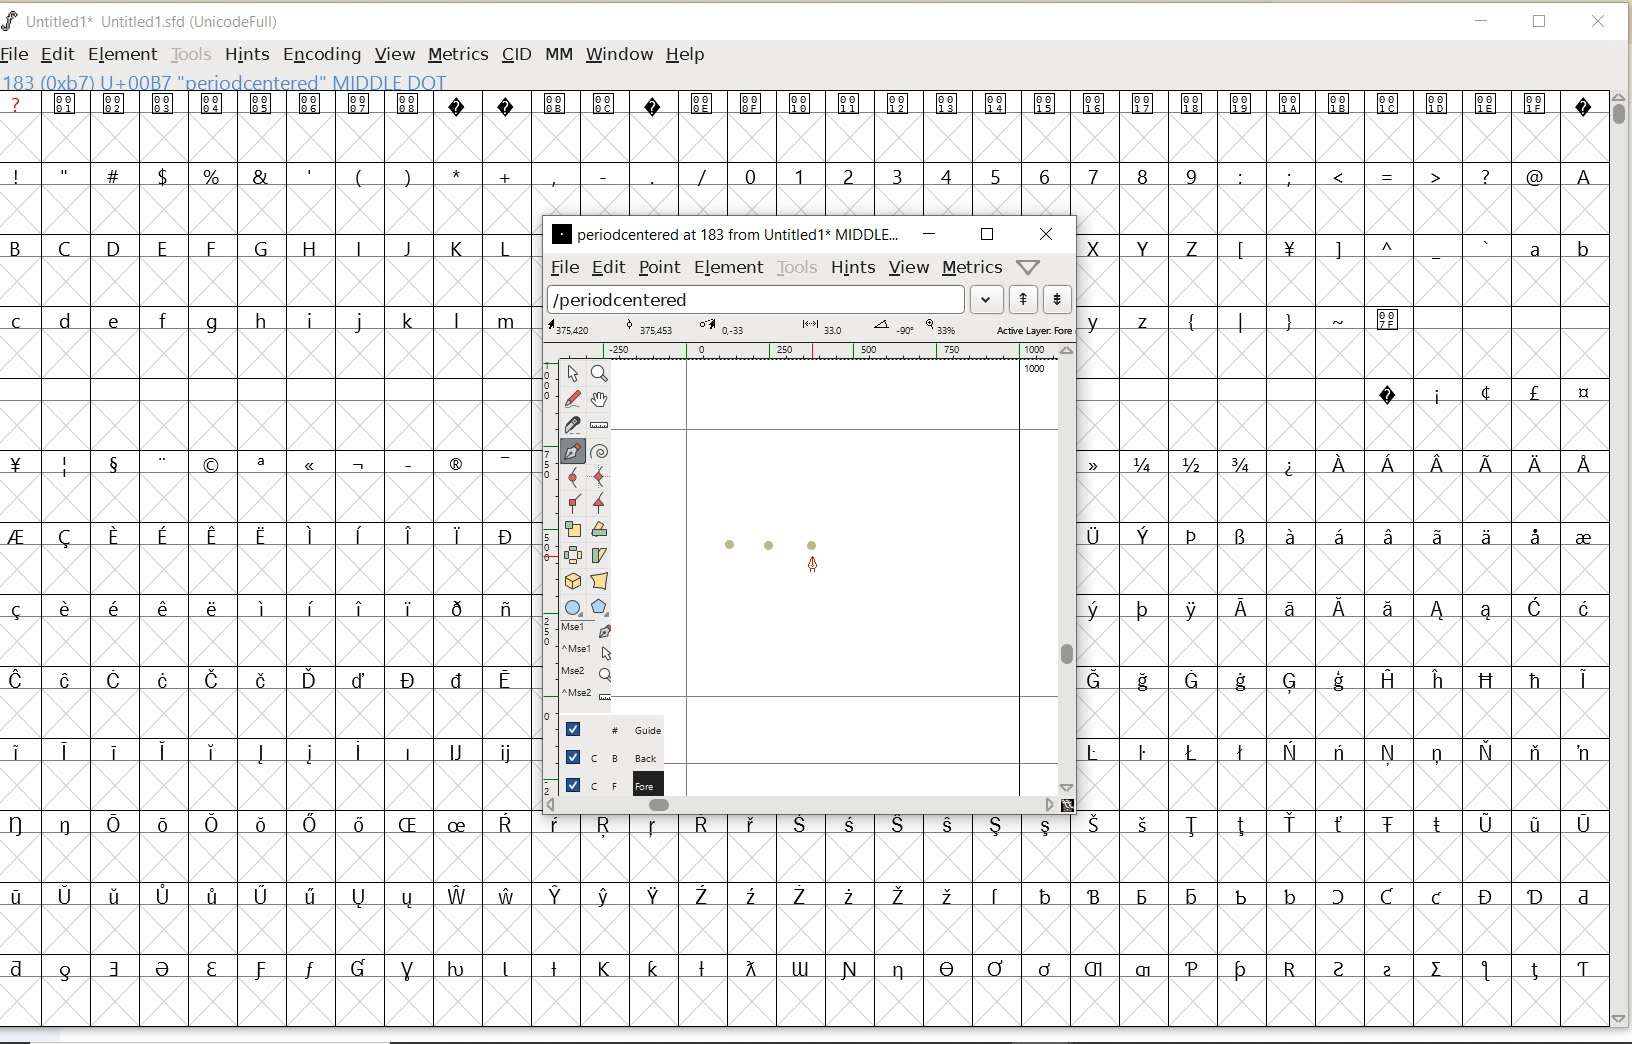  I want to click on load word list, so click(757, 300).